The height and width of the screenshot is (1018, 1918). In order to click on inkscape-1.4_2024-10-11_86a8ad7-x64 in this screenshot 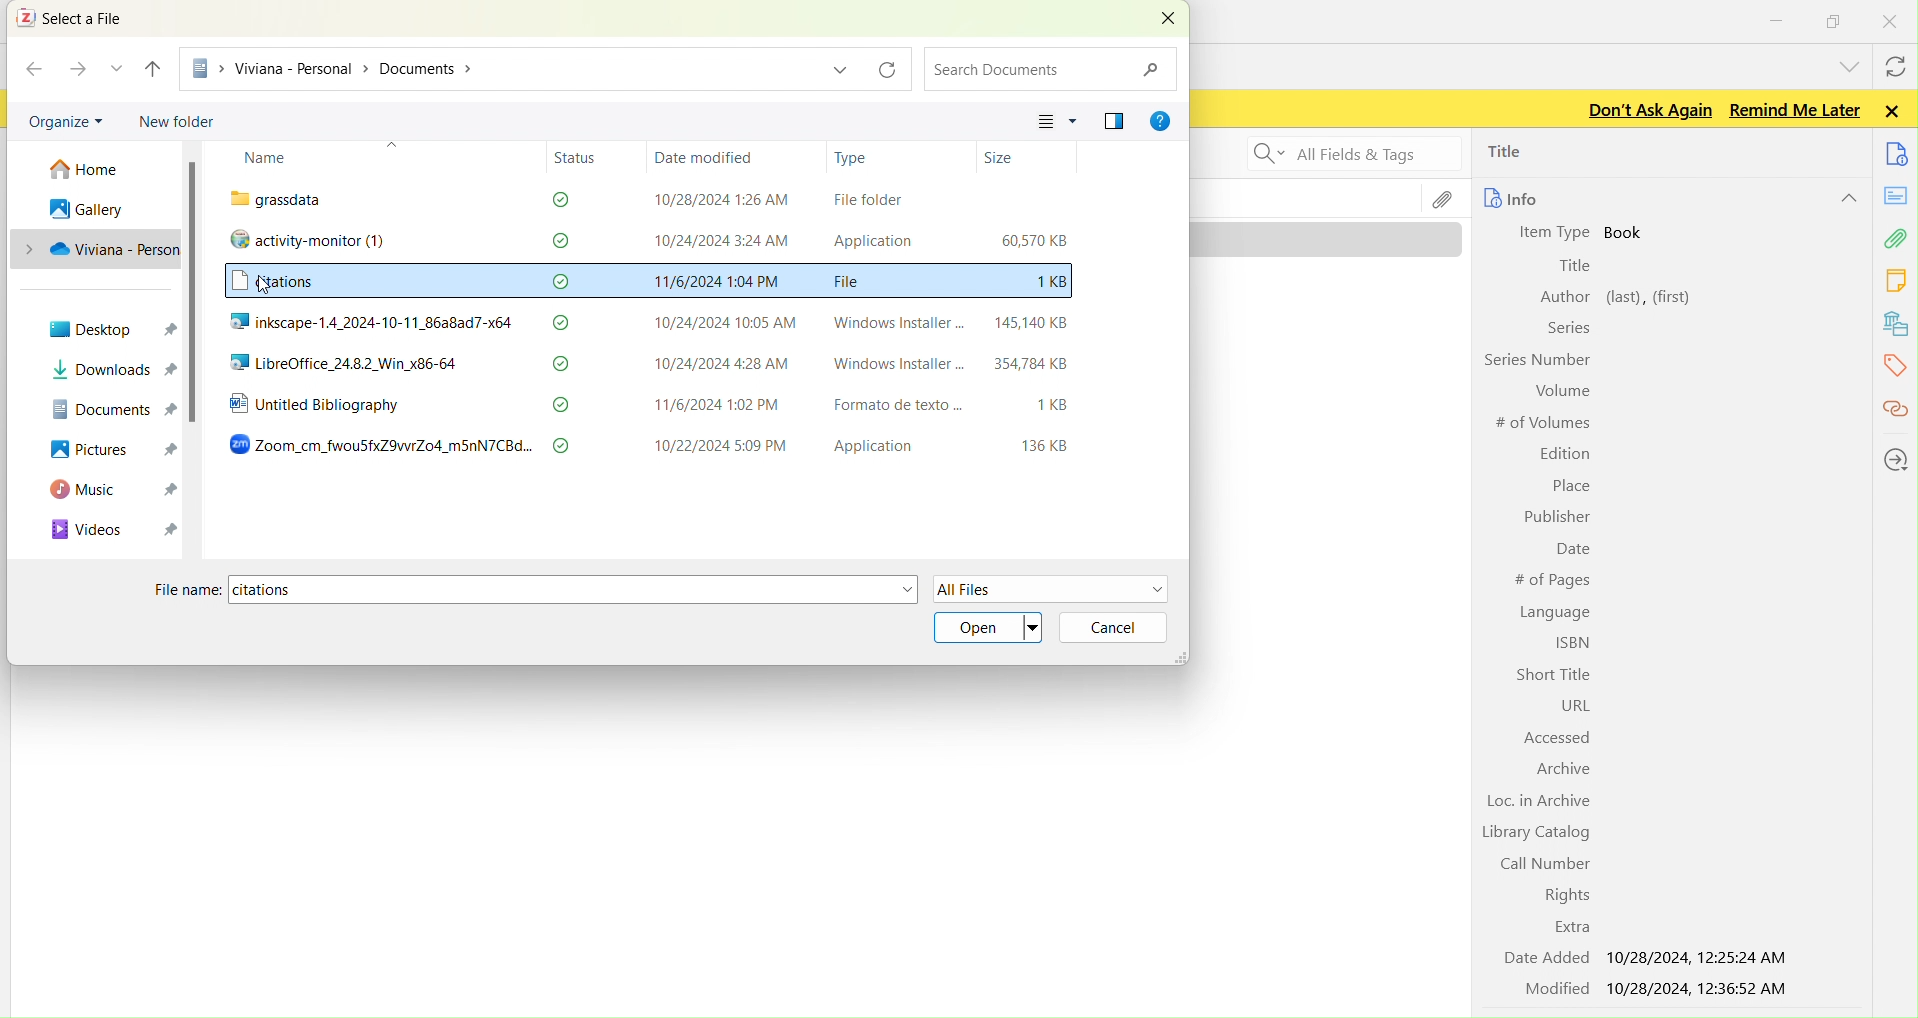, I will do `click(372, 323)`.